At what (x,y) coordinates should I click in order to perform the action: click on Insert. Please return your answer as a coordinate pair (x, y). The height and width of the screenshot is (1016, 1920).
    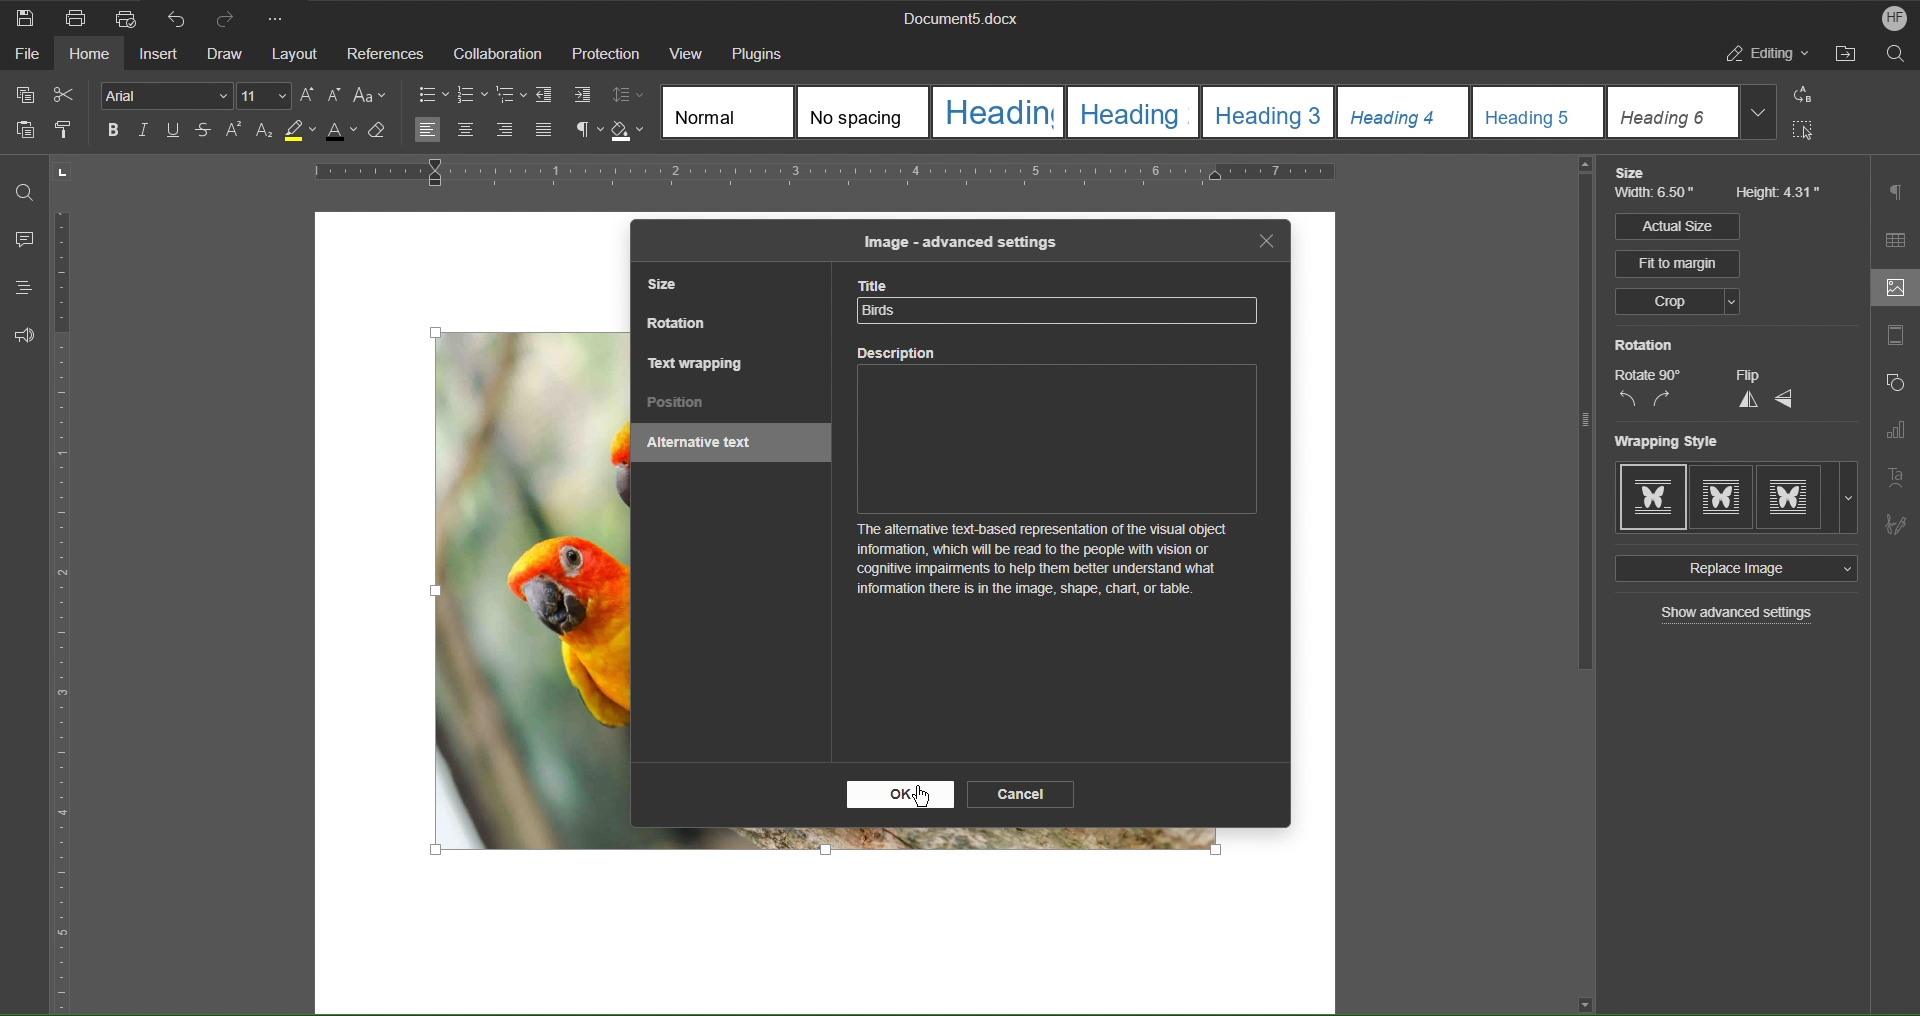
    Looking at the image, I should click on (161, 56).